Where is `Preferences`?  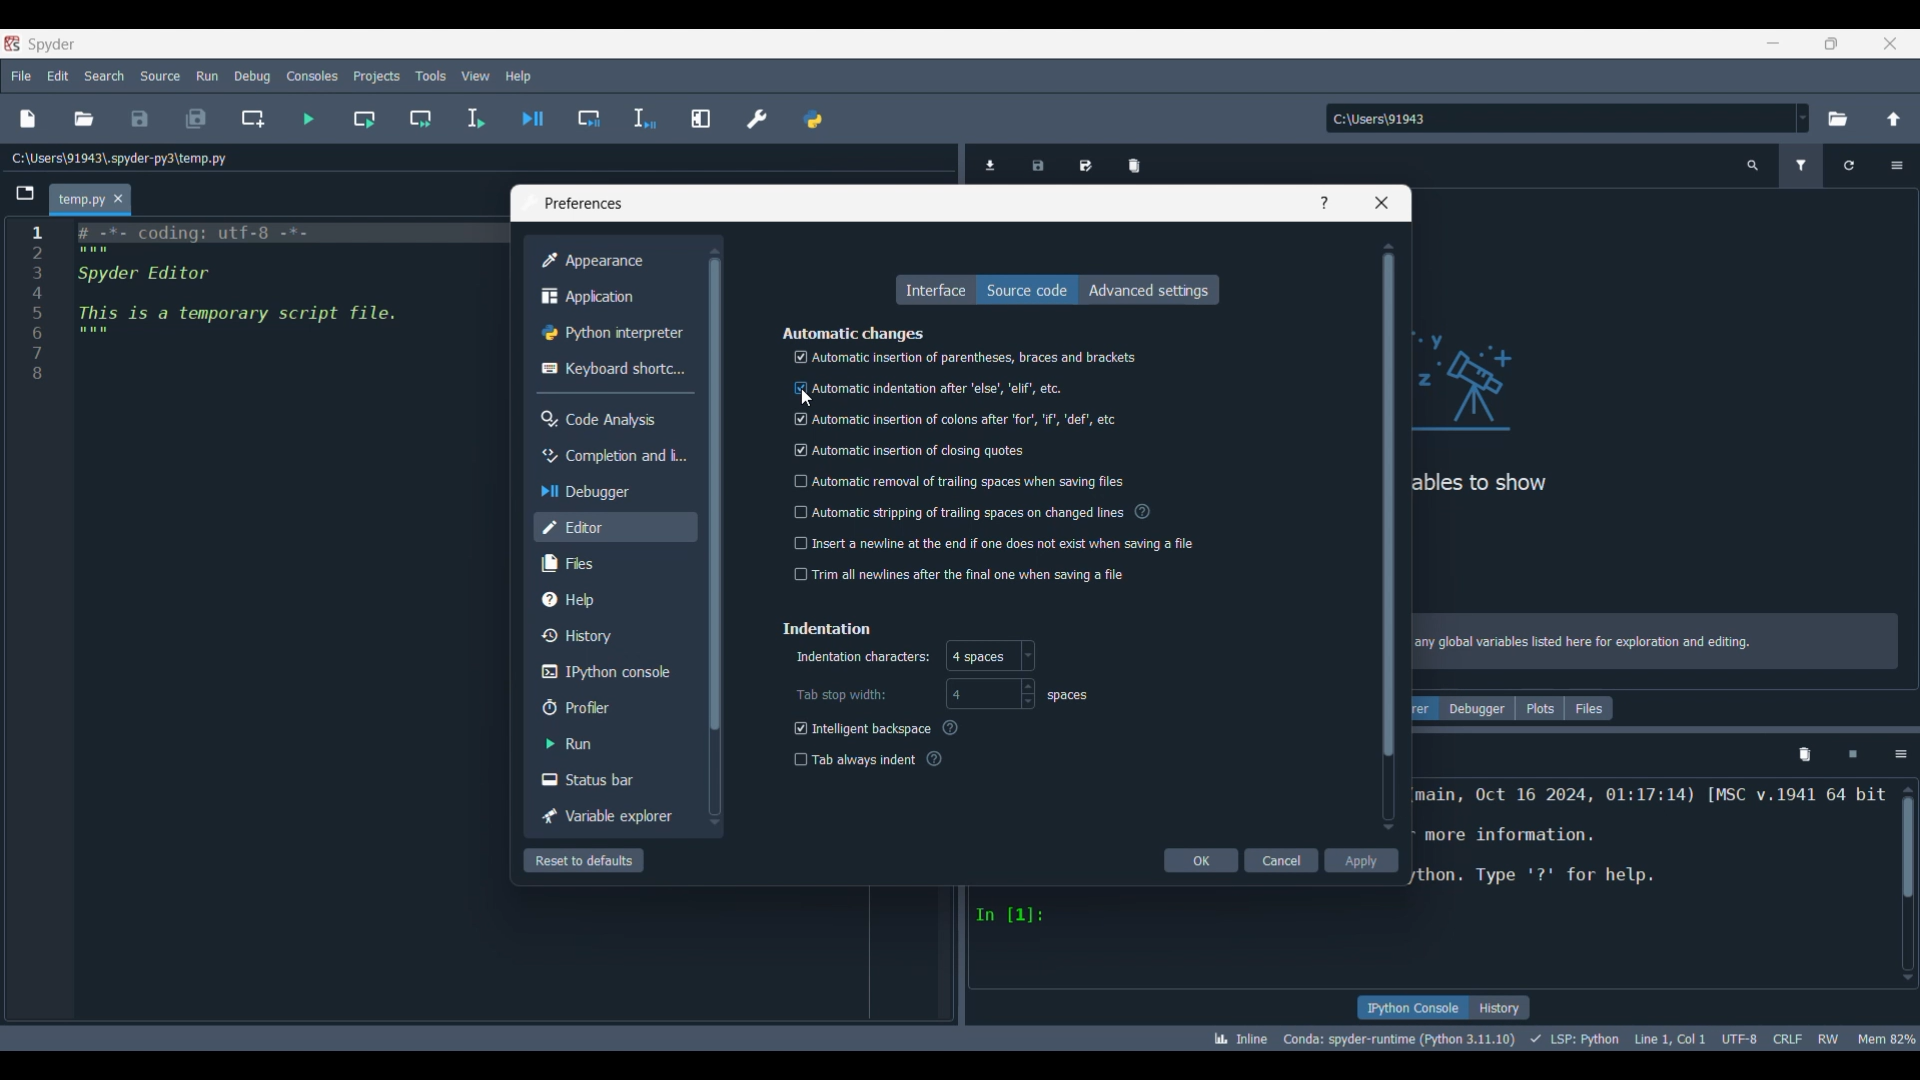 Preferences is located at coordinates (758, 119).